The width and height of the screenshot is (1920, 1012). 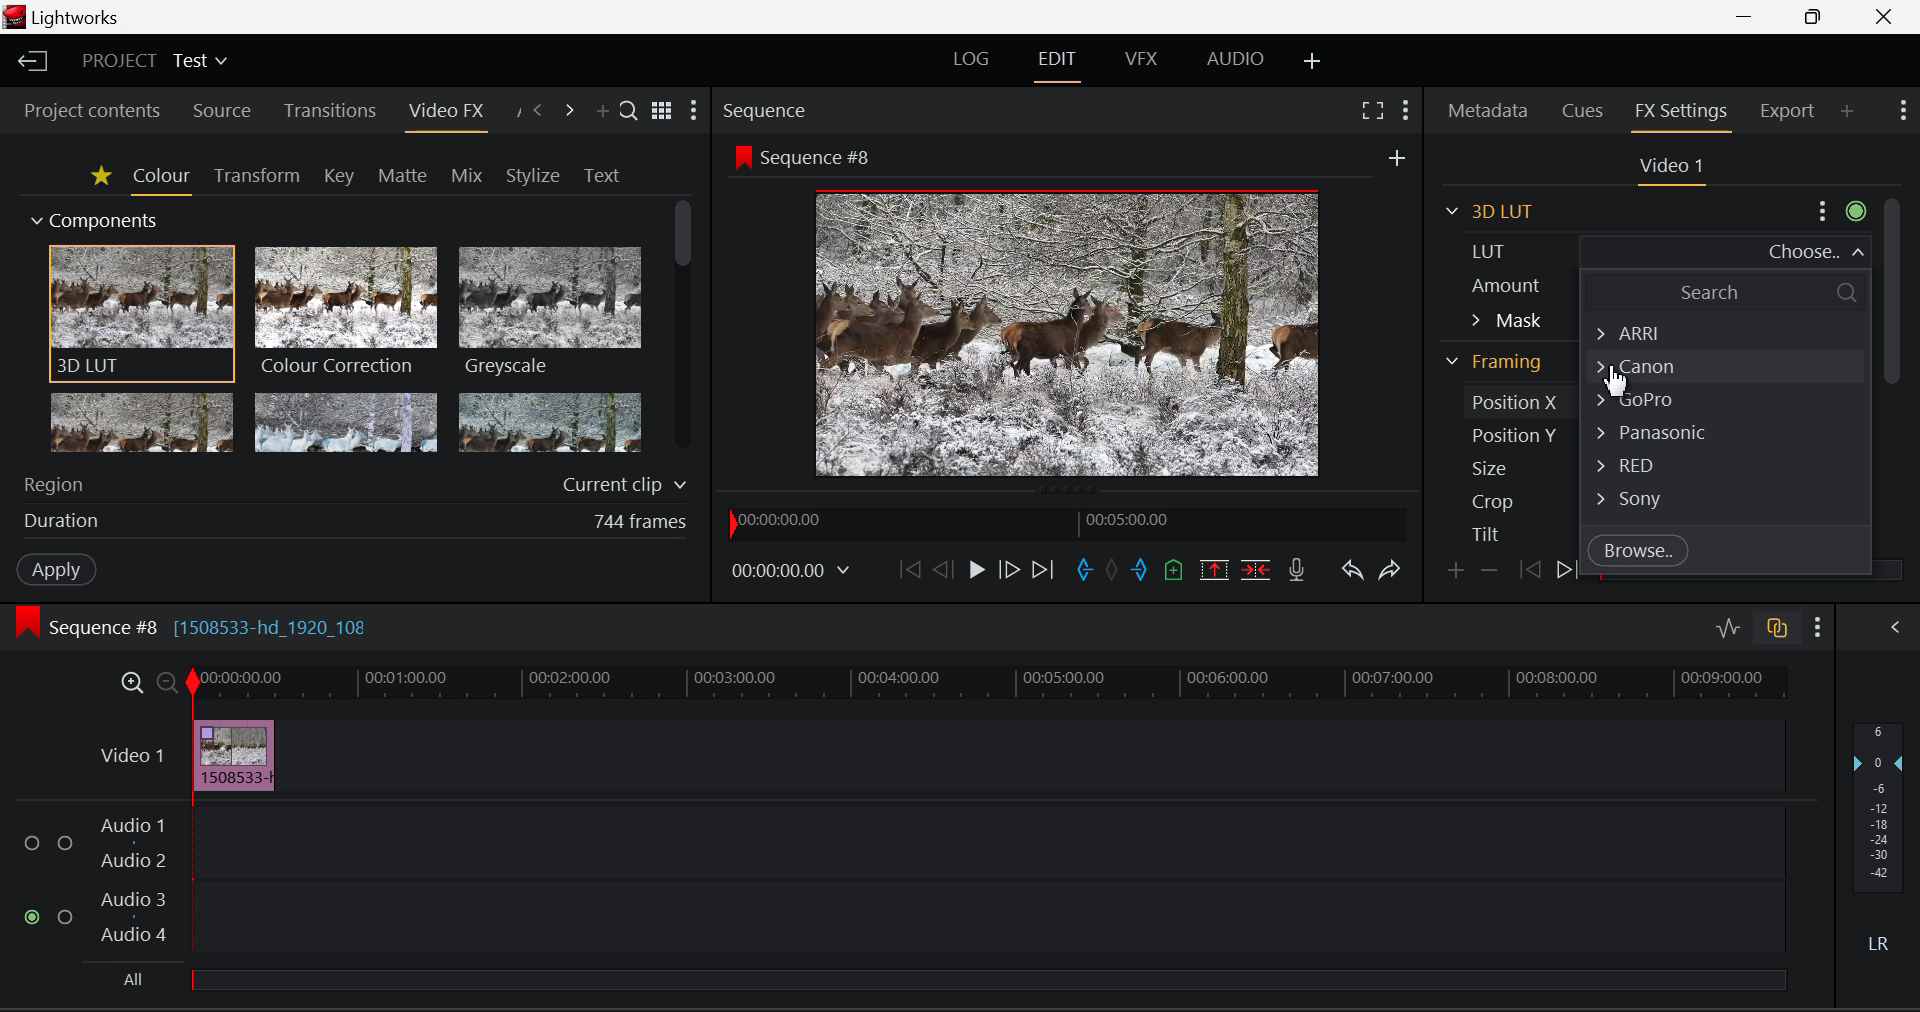 I want to click on ARRI, so click(x=1656, y=332).